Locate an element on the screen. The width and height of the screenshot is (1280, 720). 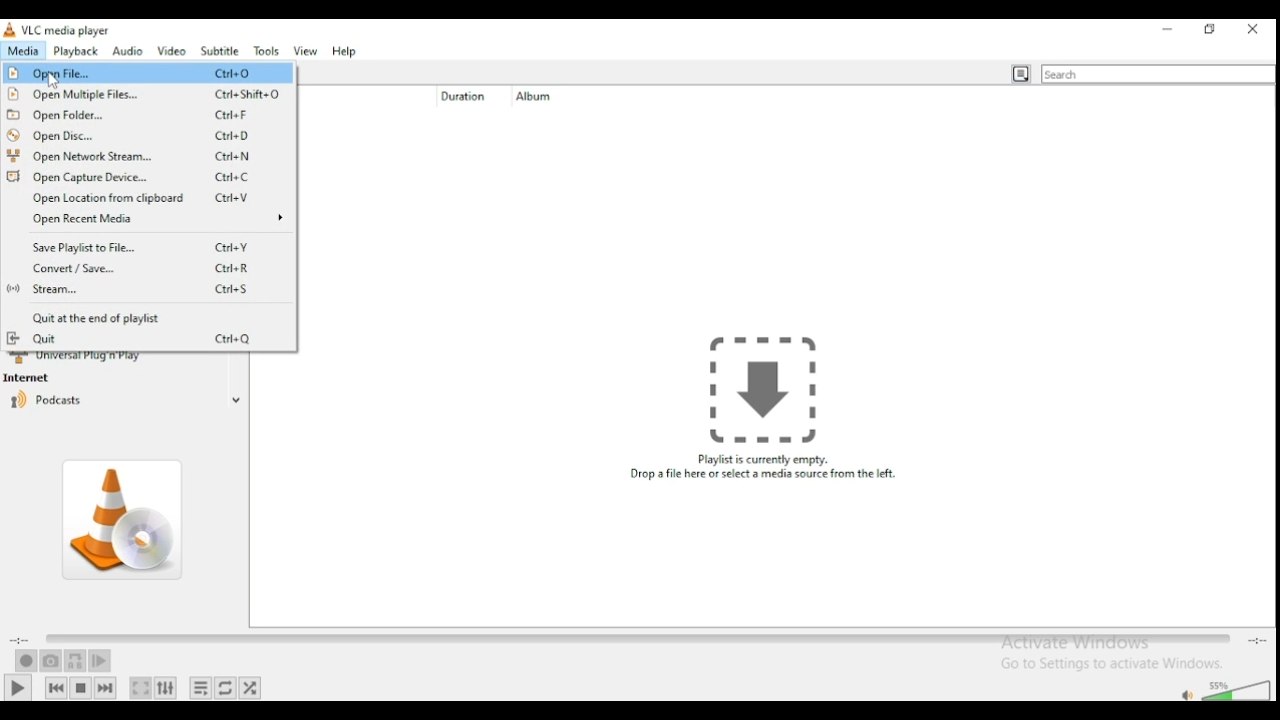
previous media in playlist, skips backward when held is located at coordinates (54, 688).